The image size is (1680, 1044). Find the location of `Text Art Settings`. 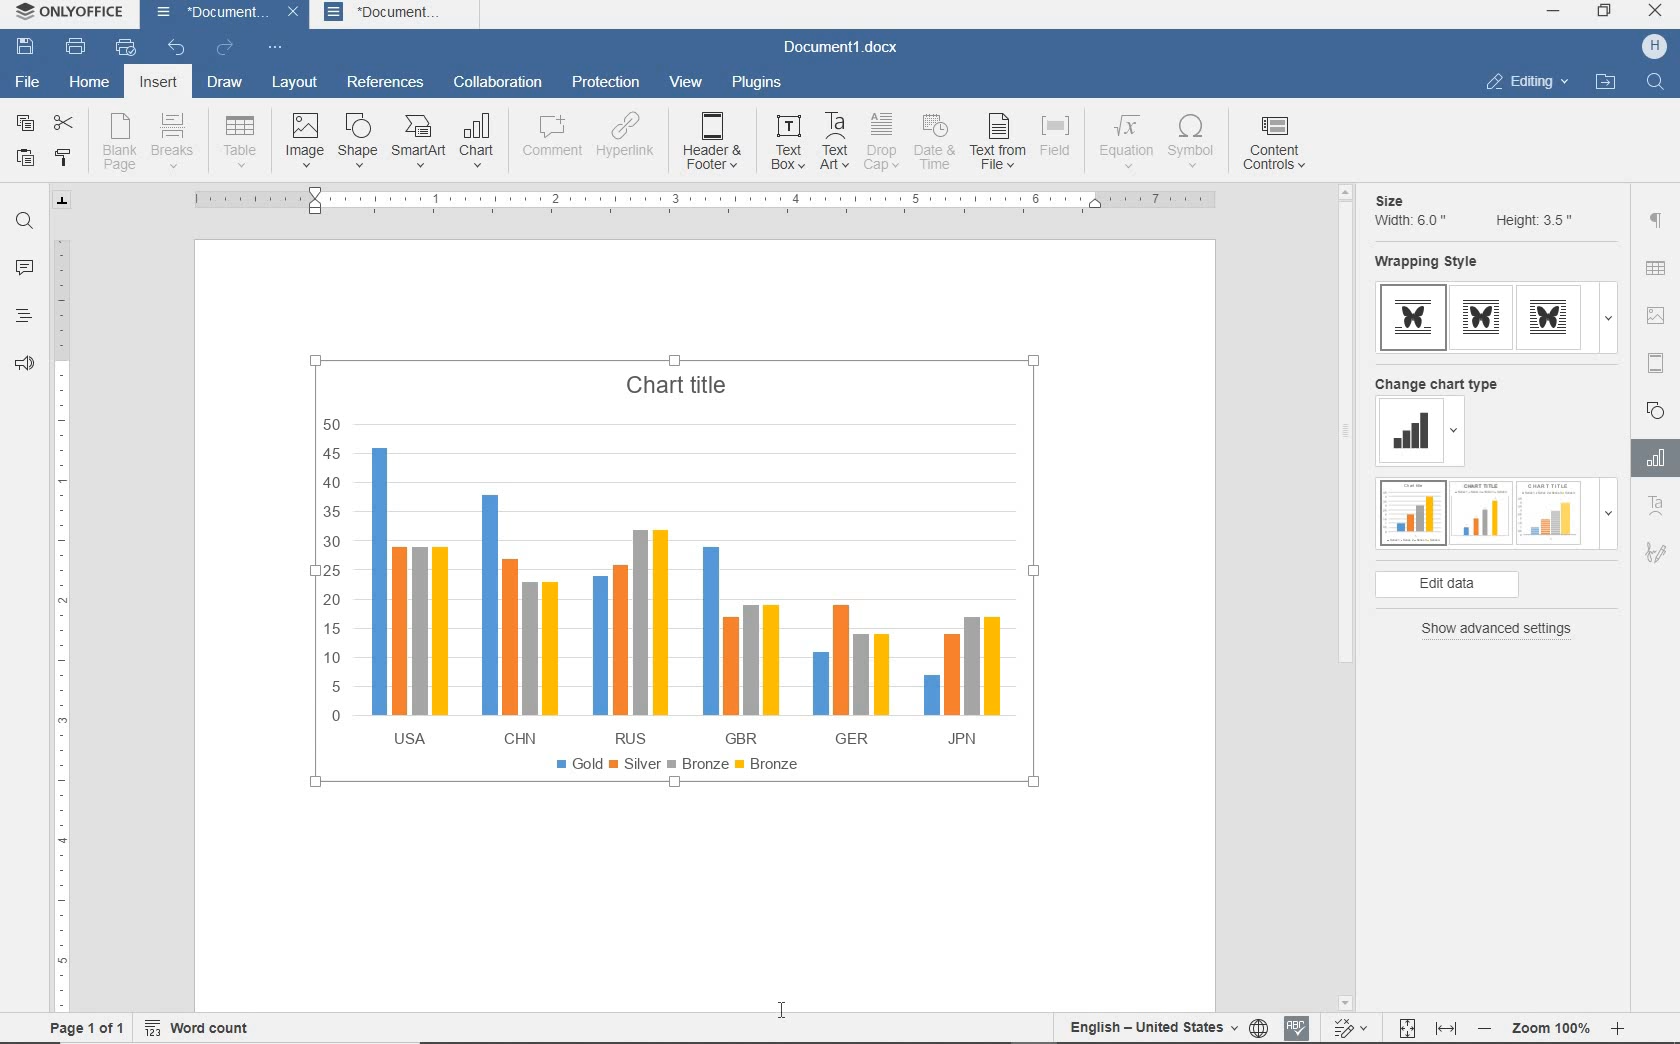

Text Art Settings is located at coordinates (1654, 507).